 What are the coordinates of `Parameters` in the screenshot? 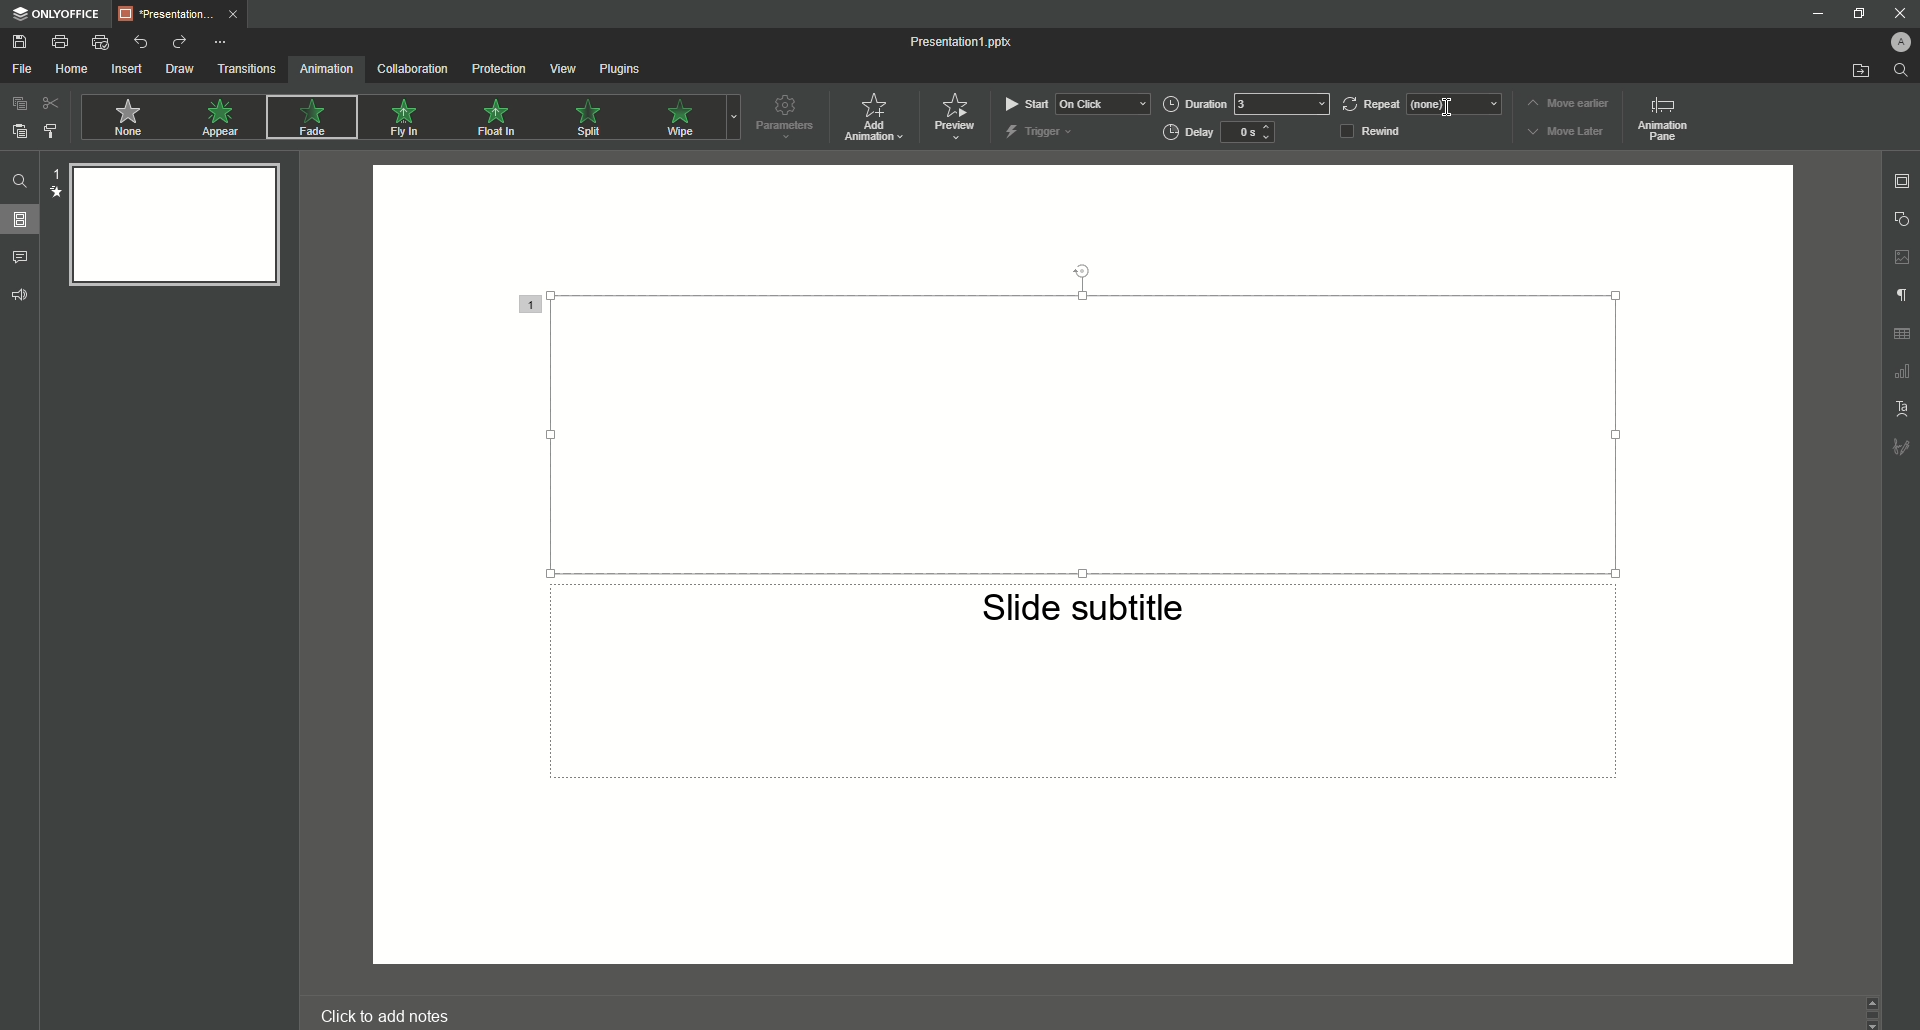 It's located at (784, 116).